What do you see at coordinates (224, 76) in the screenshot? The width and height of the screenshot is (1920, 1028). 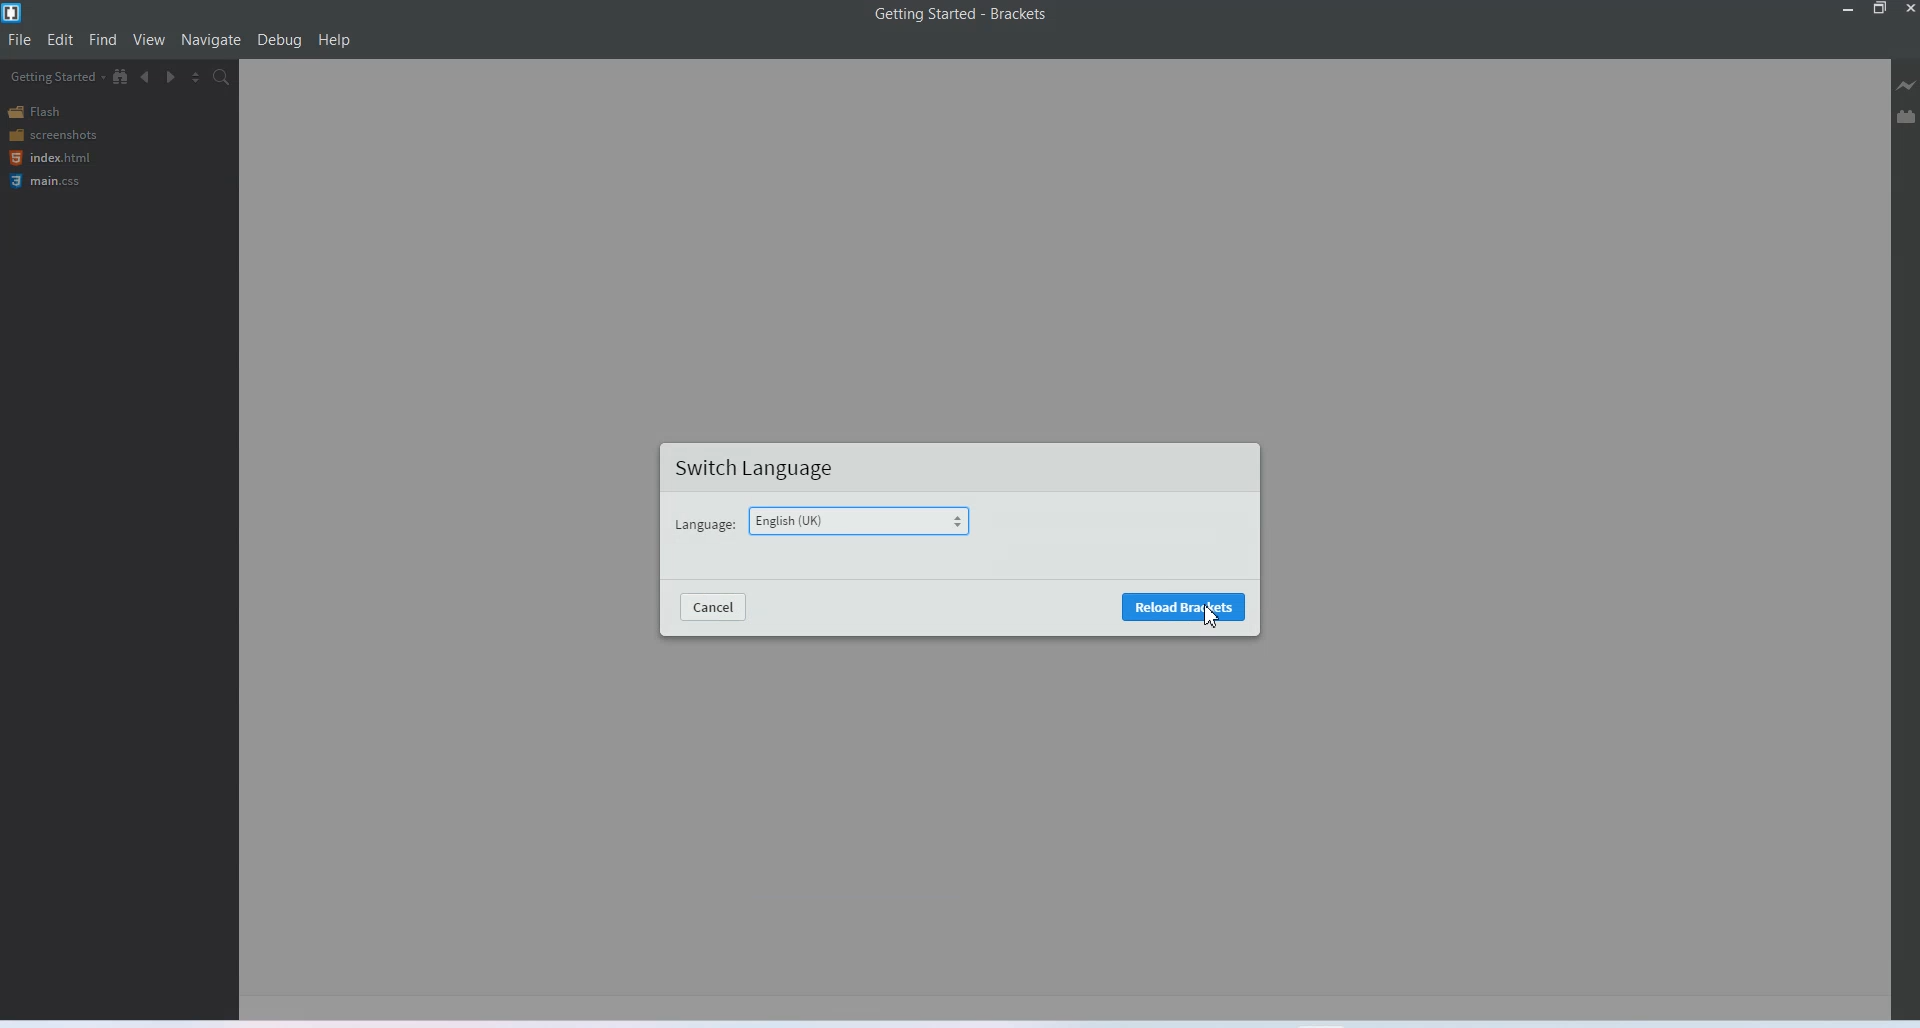 I see `Find in files` at bounding box center [224, 76].